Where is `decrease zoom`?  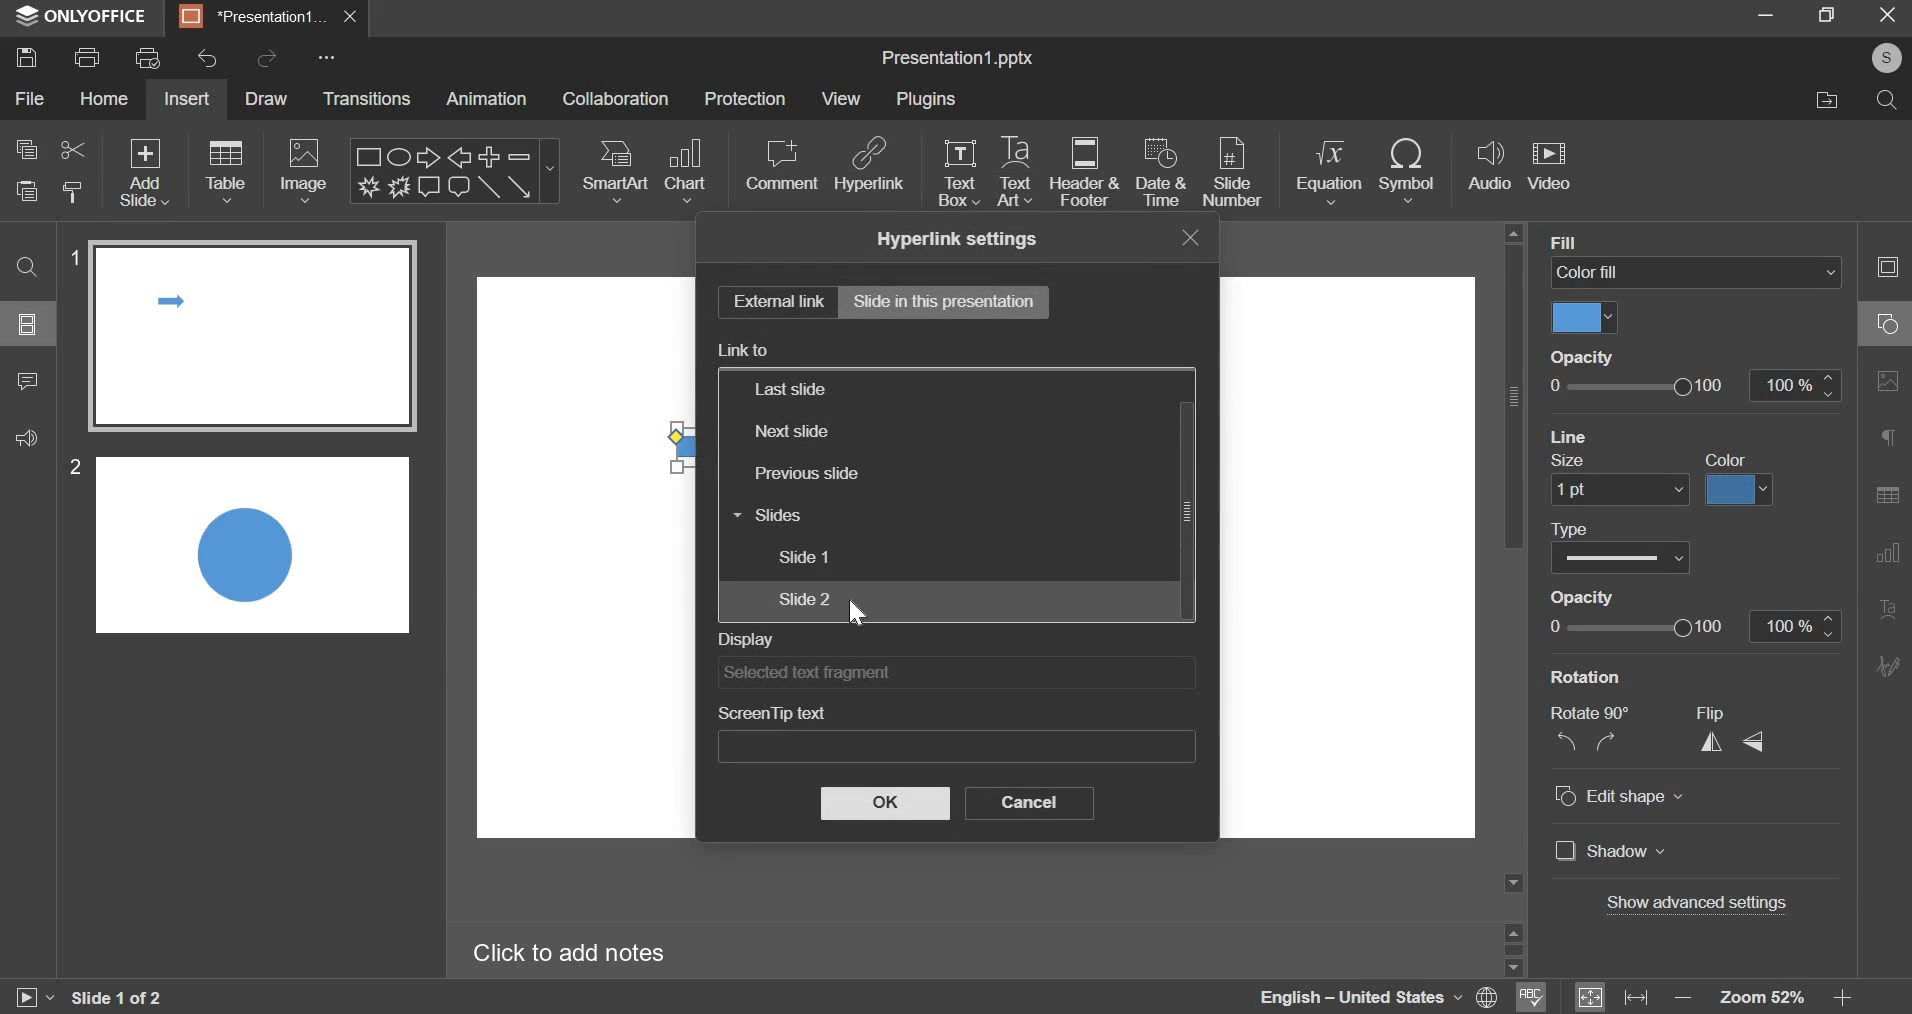
decrease zoom is located at coordinates (1684, 997).